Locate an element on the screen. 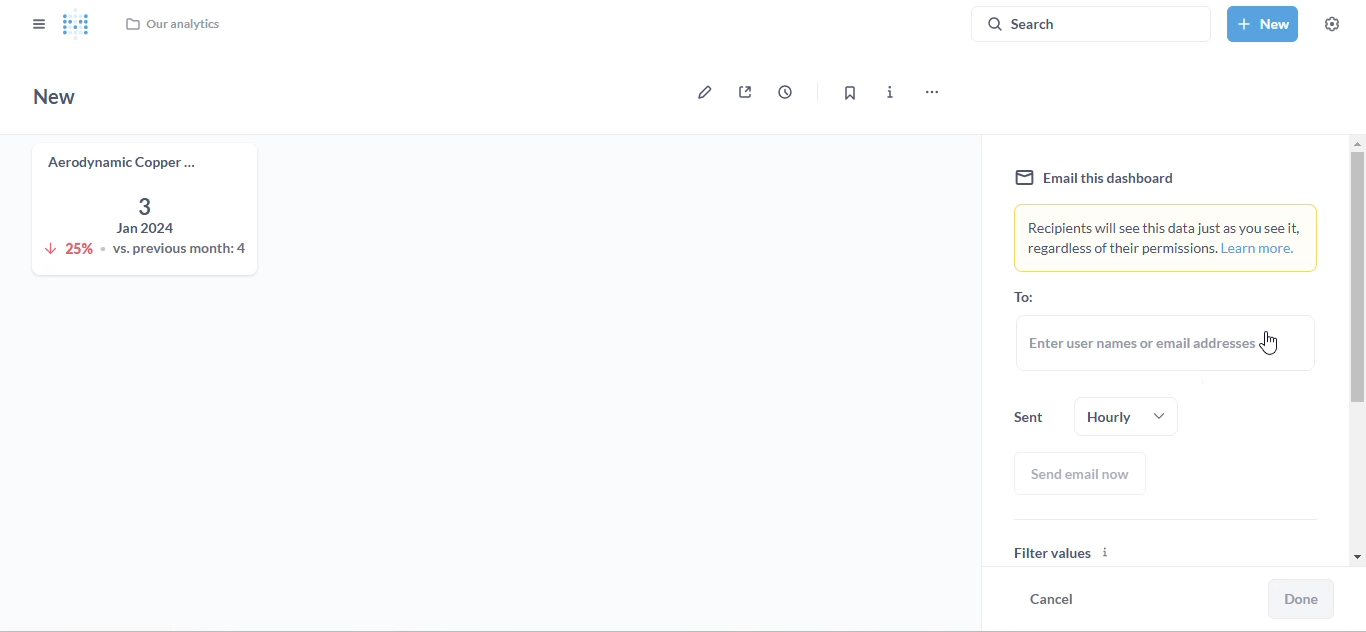 The width and height of the screenshot is (1366, 632). bookmark is located at coordinates (849, 93).